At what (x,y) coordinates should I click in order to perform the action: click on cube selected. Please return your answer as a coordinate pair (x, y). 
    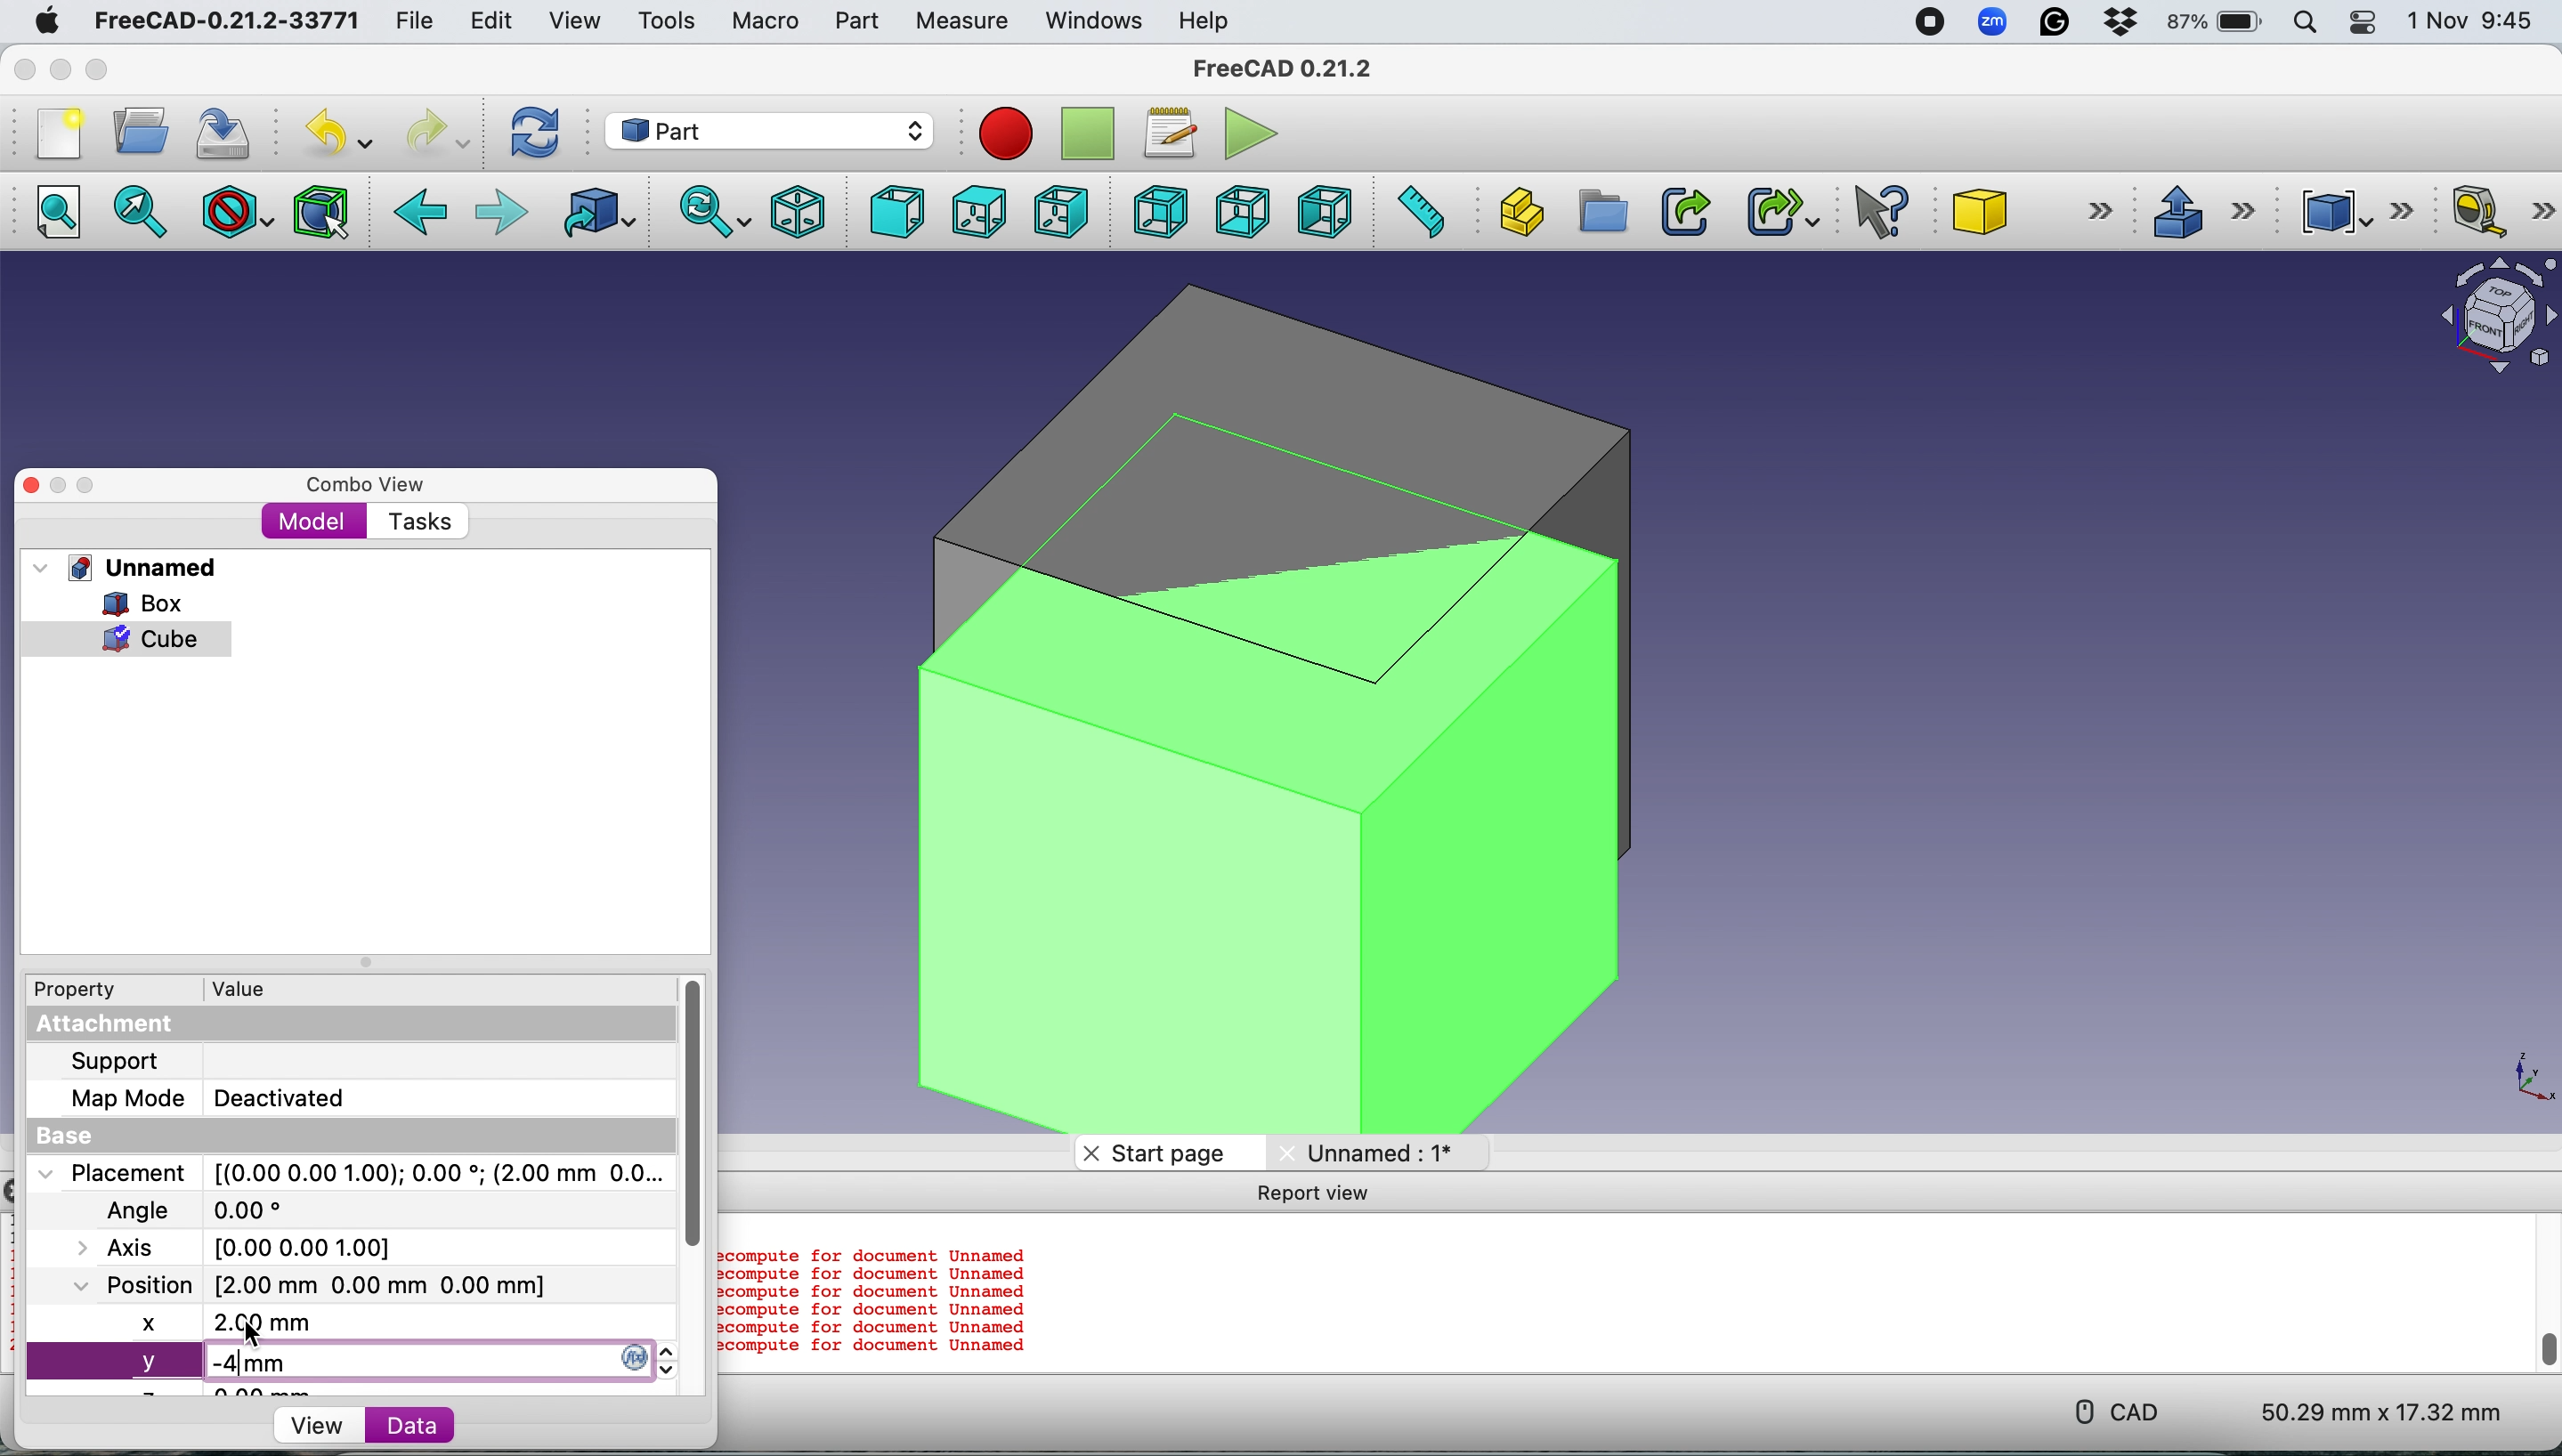
    Looking at the image, I should click on (137, 640).